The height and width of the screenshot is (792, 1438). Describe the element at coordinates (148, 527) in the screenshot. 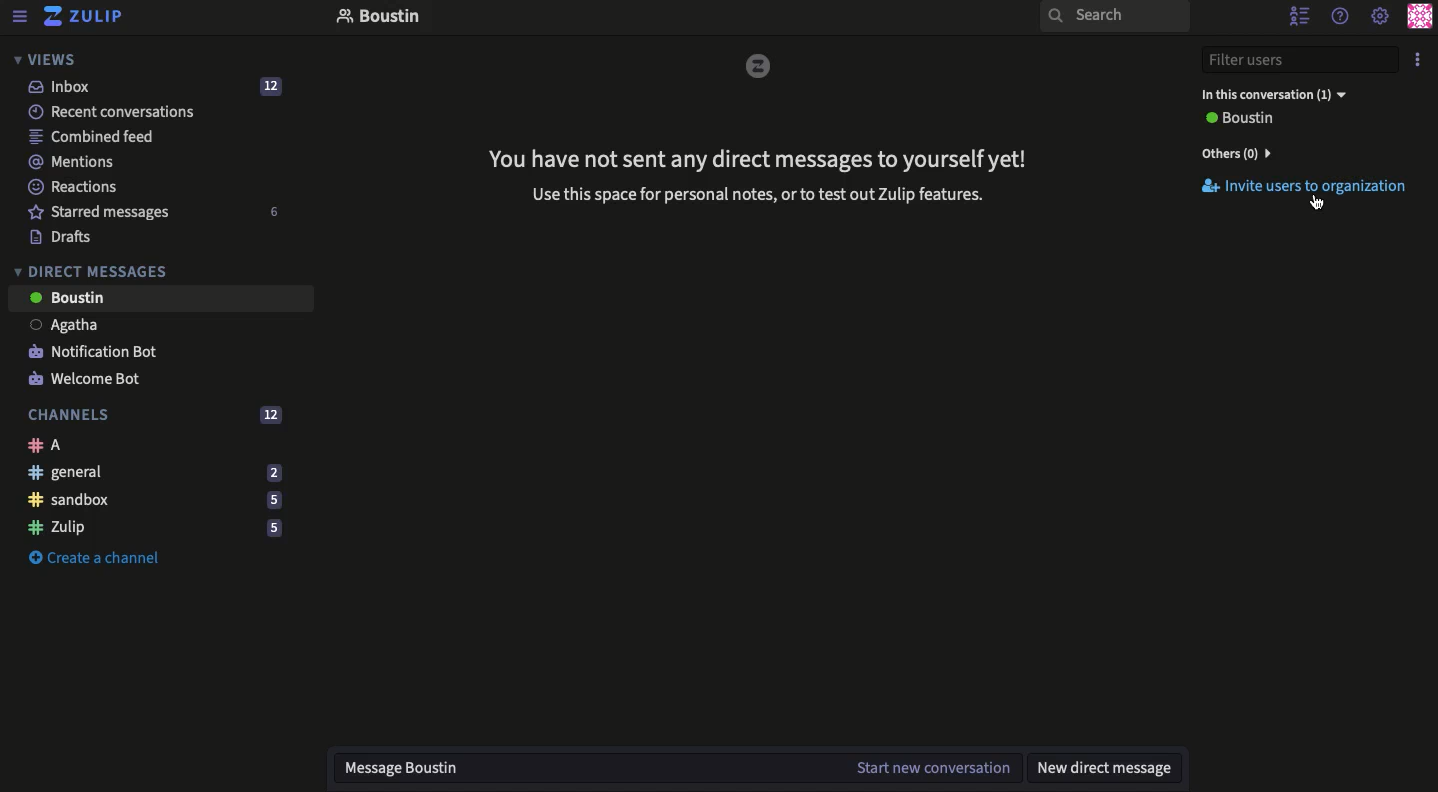

I see `Zulip` at that location.